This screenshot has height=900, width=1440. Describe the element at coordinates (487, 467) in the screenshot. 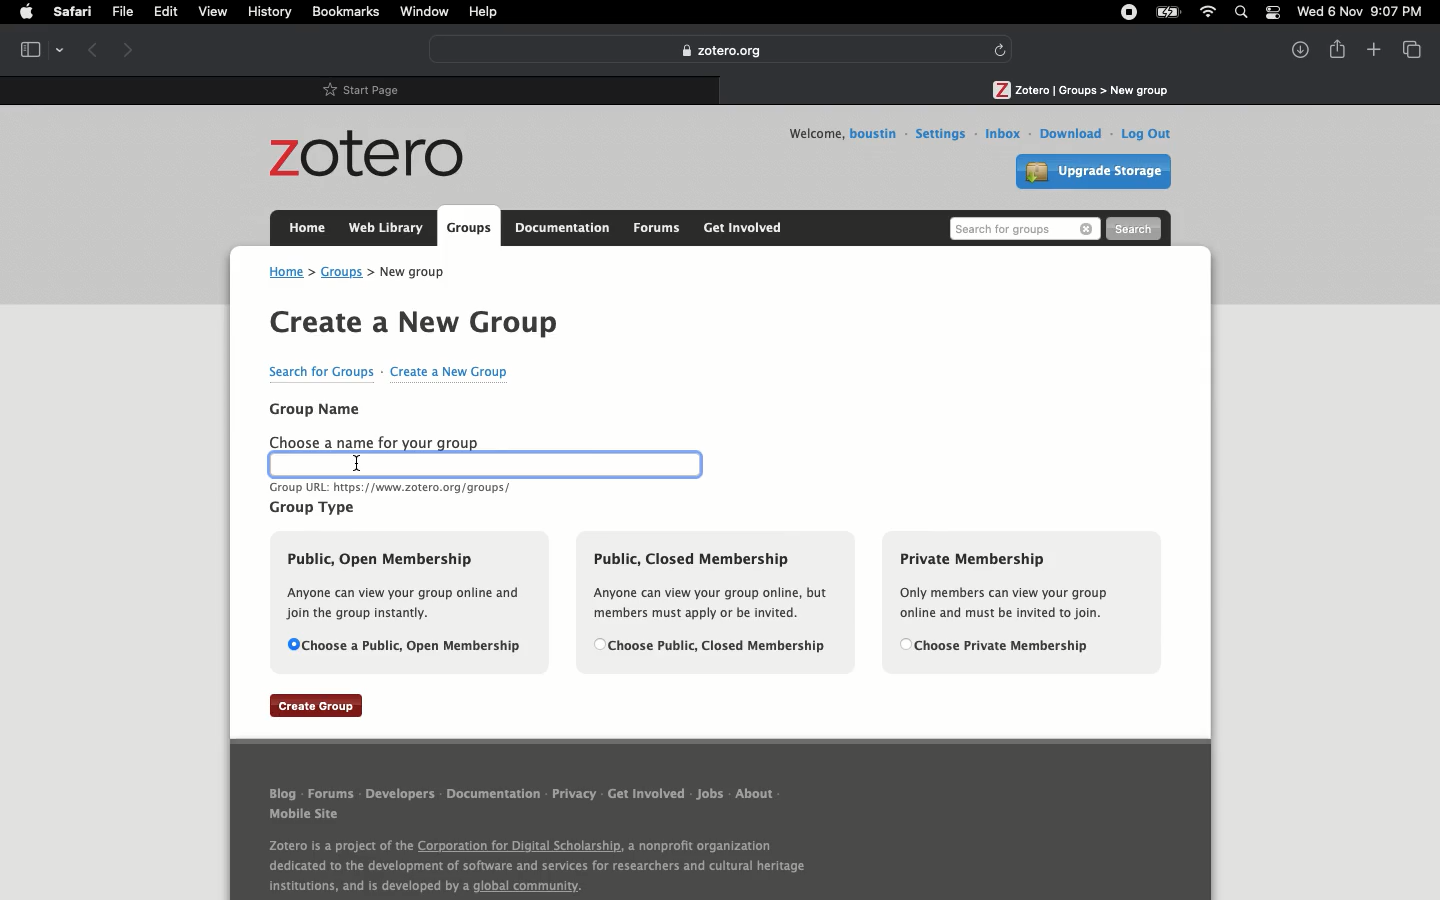

I see `Clicked text box` at that location.